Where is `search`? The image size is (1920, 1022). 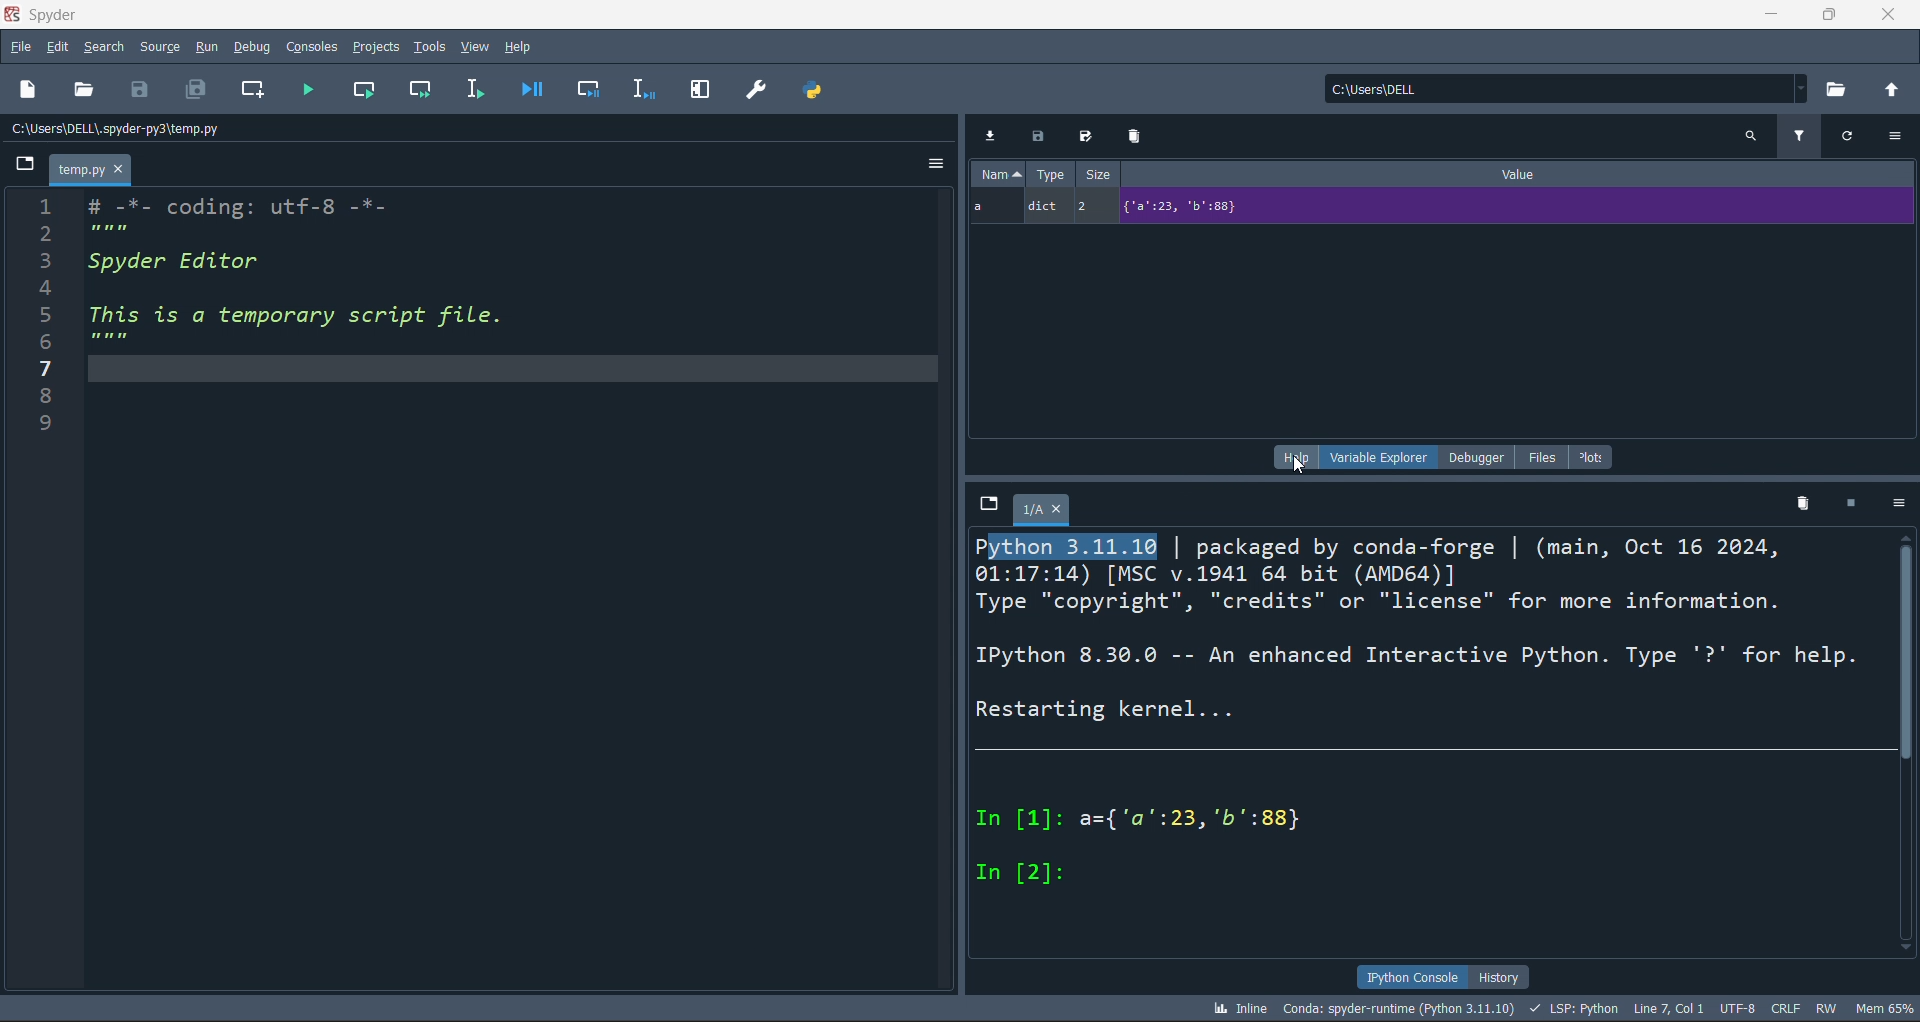
search is located at coordinates (102, 45).